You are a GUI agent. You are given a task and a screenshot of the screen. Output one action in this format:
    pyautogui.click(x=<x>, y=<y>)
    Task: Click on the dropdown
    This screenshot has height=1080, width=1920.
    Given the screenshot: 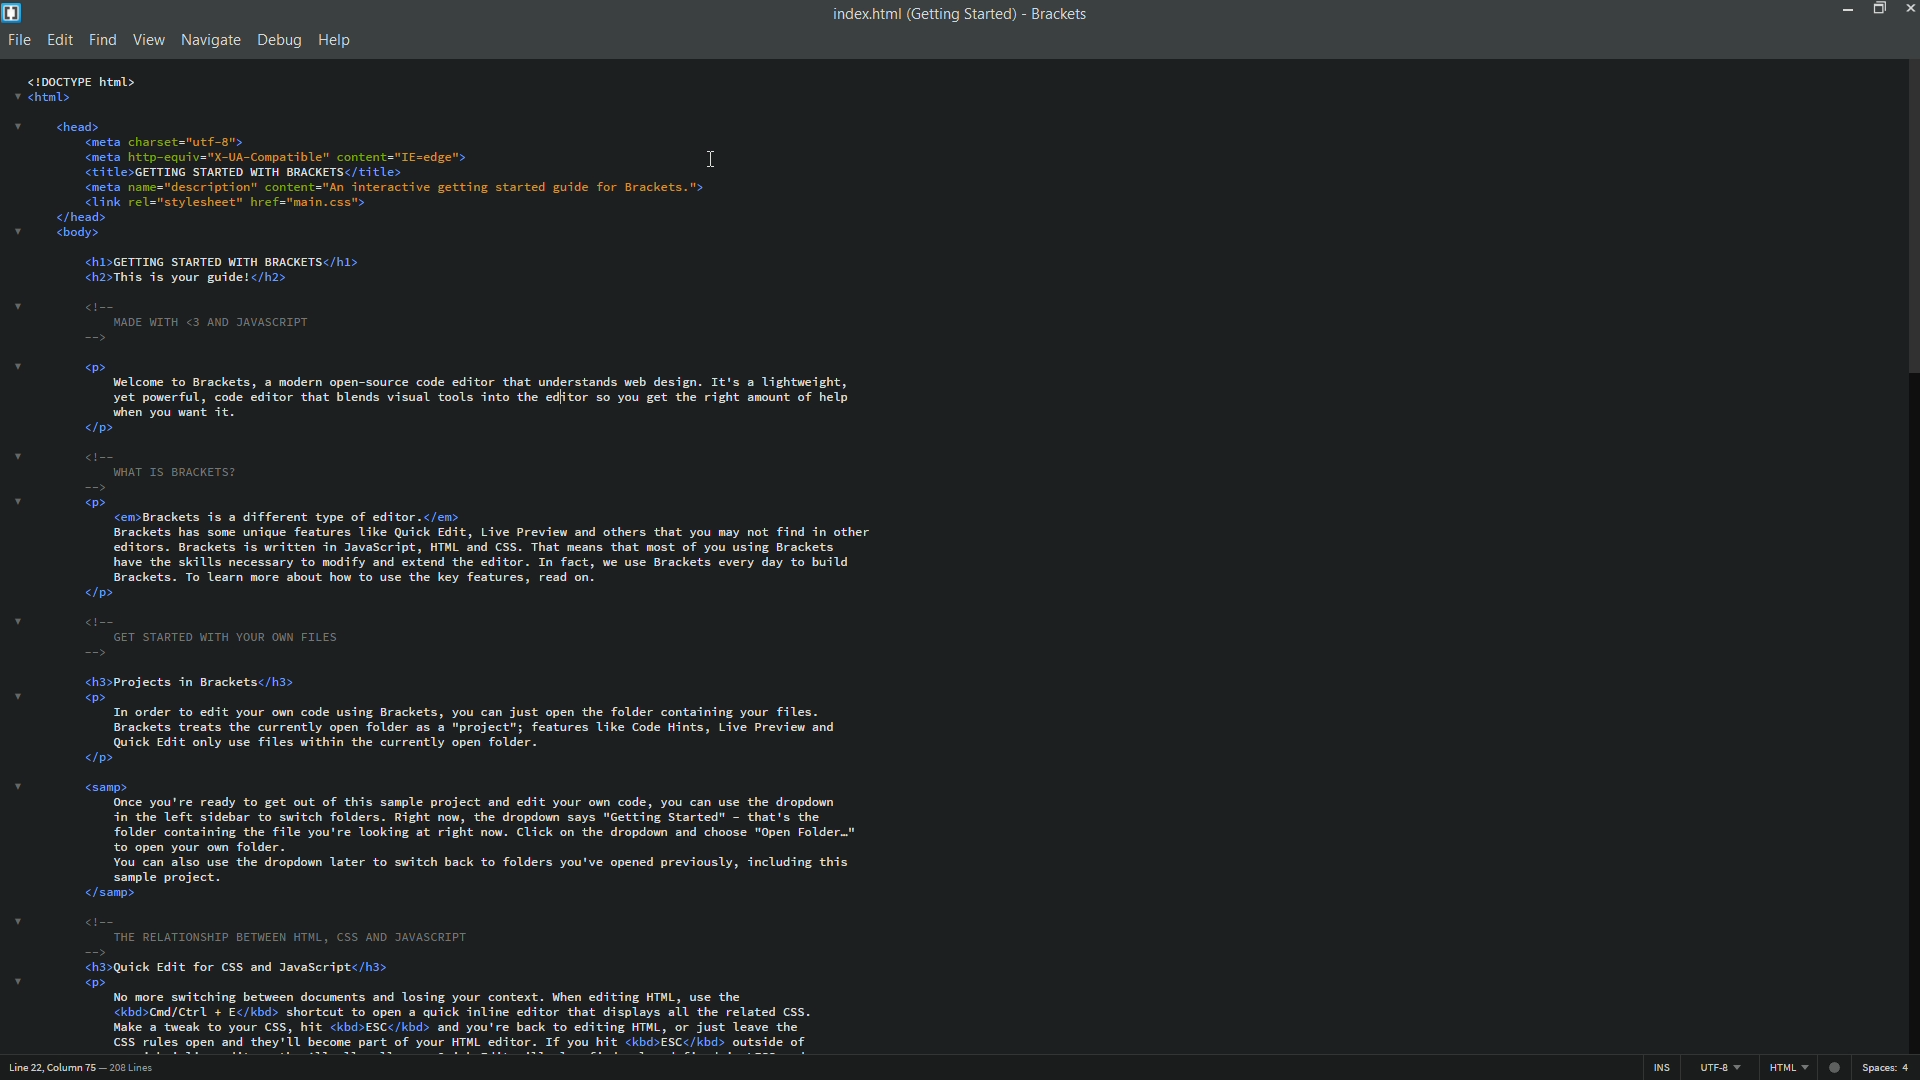 What is the action you would take?
    pyautogui.click(x=17, y=305)
    